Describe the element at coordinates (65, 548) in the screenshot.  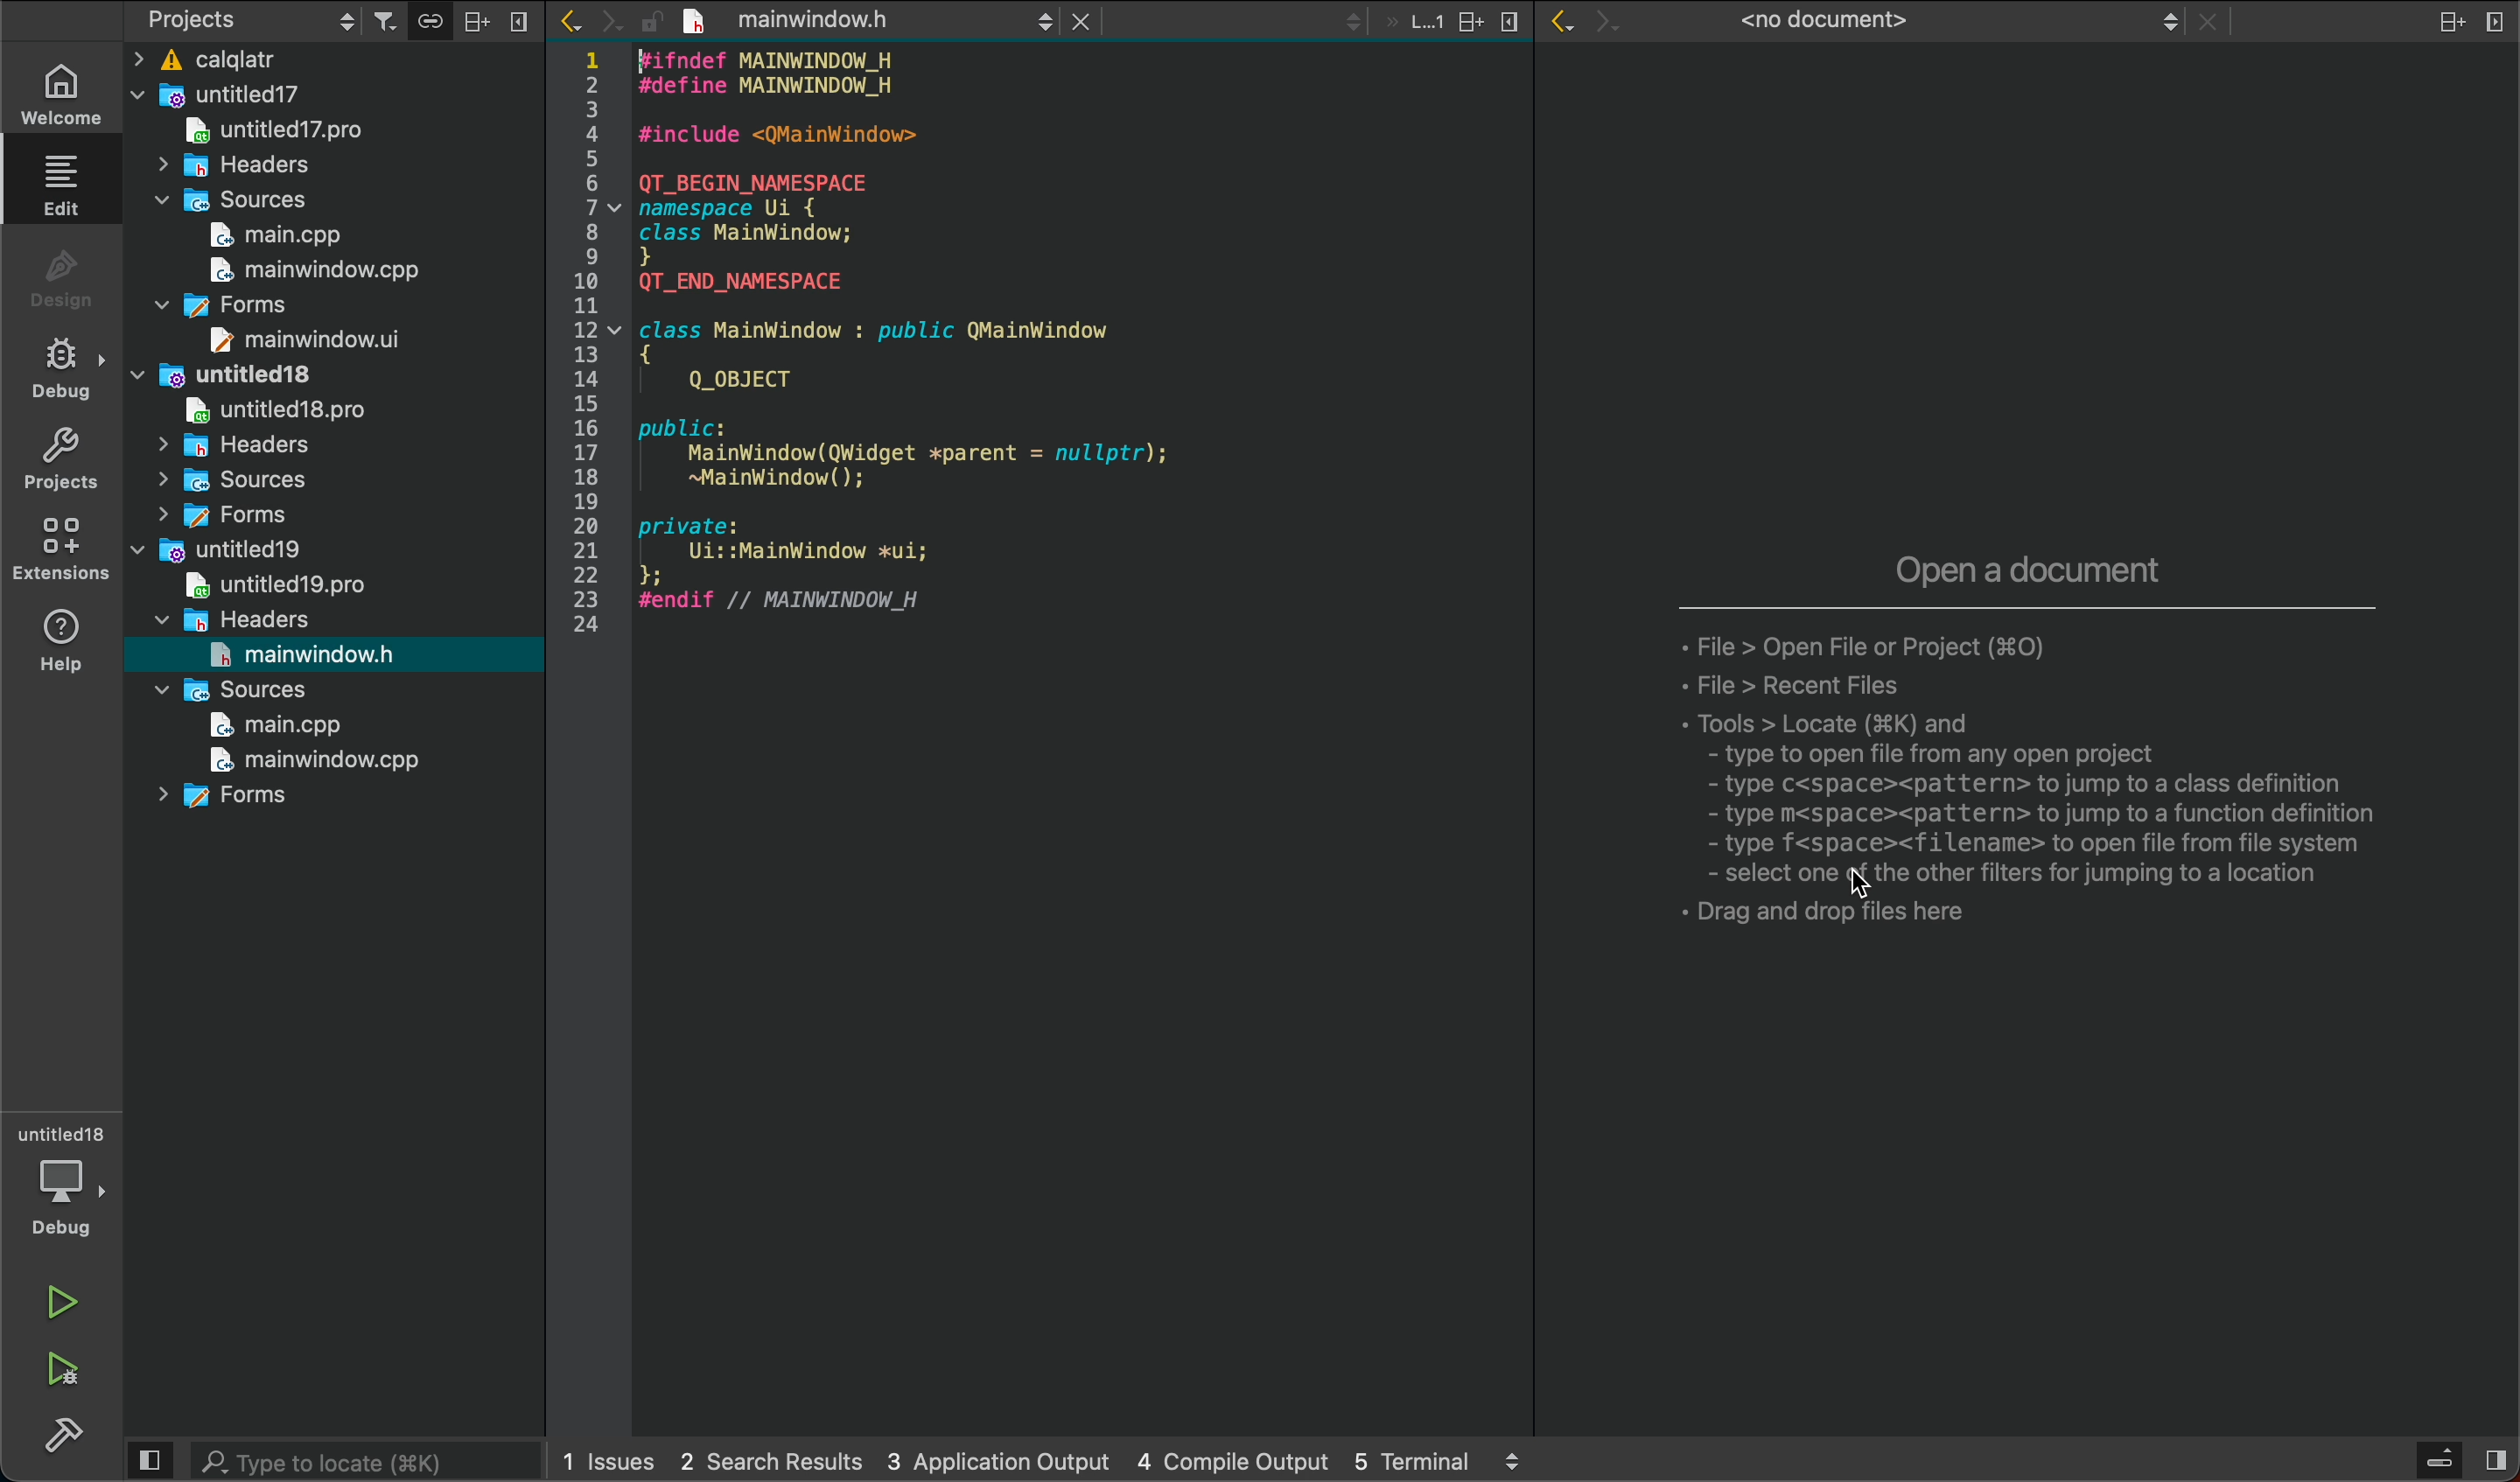
I see `extensions` at that location.